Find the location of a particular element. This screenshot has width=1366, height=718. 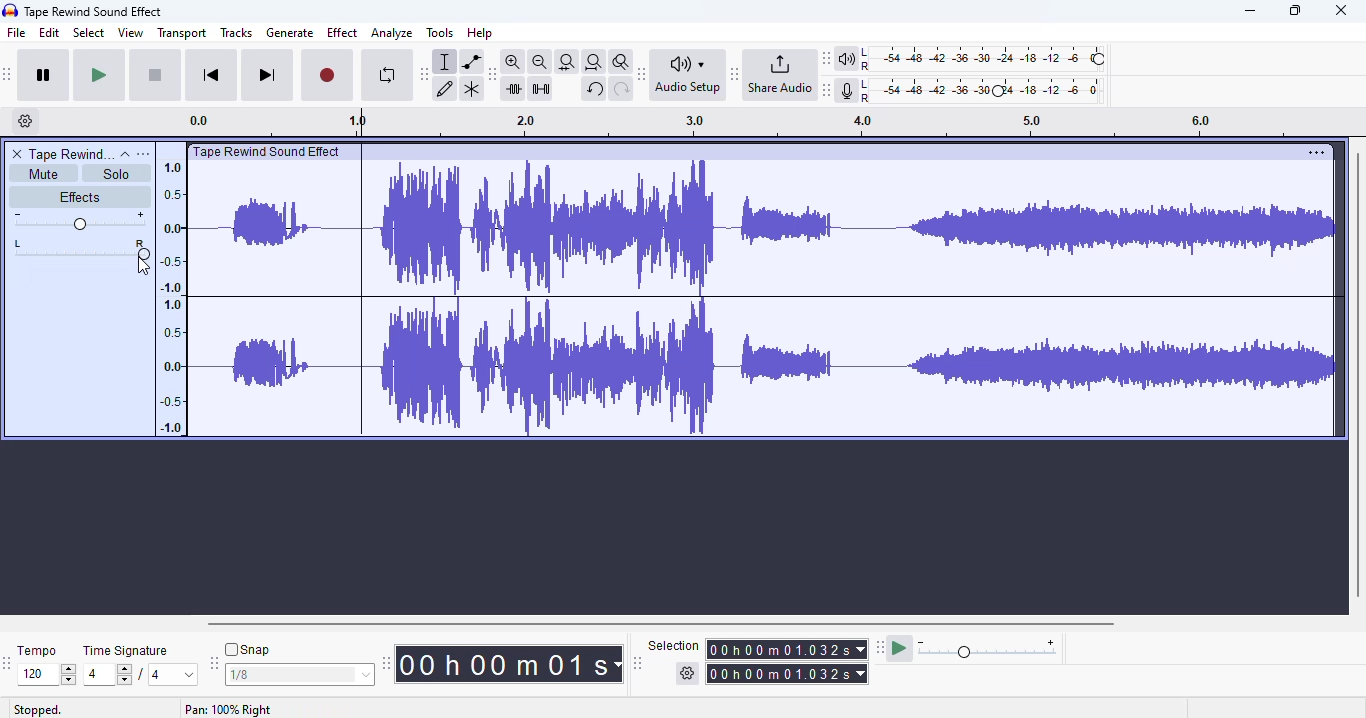

zoom toggle shift is located at coordinates (622, 62).